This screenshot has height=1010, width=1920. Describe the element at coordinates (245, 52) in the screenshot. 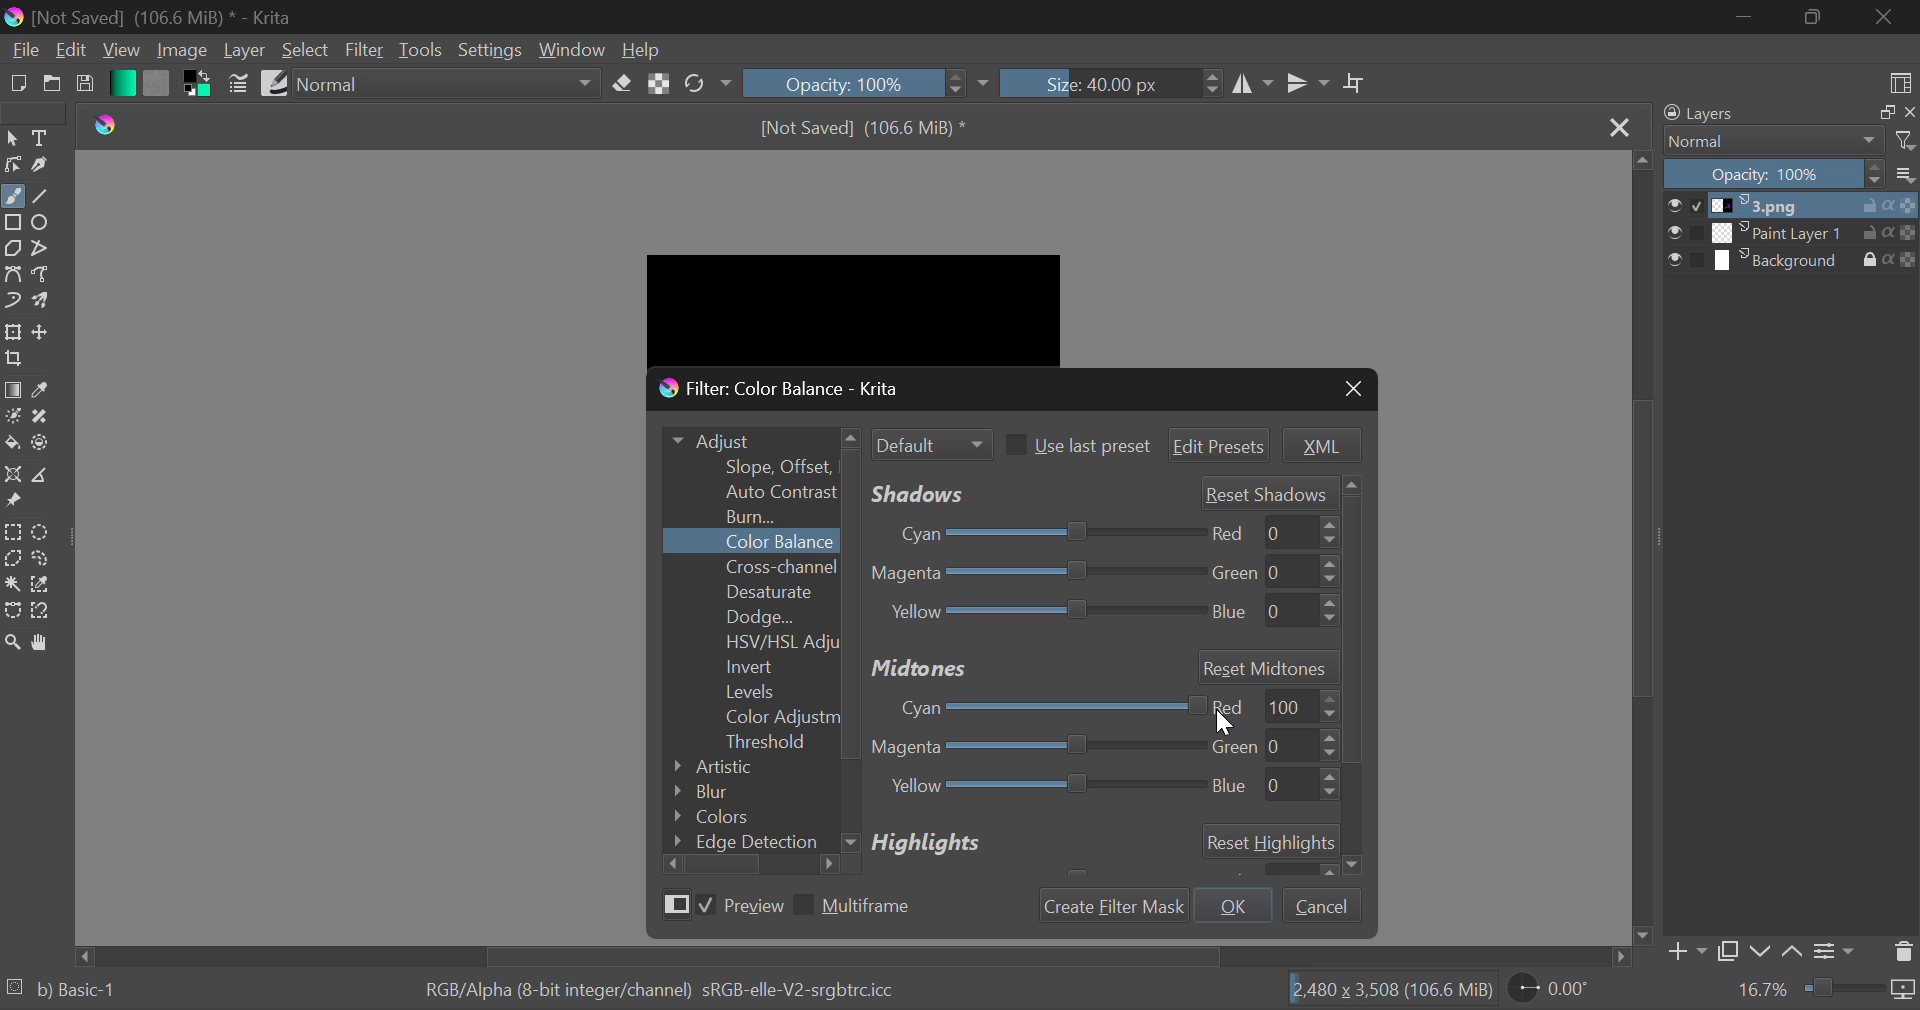

I see `Layer` at that location.